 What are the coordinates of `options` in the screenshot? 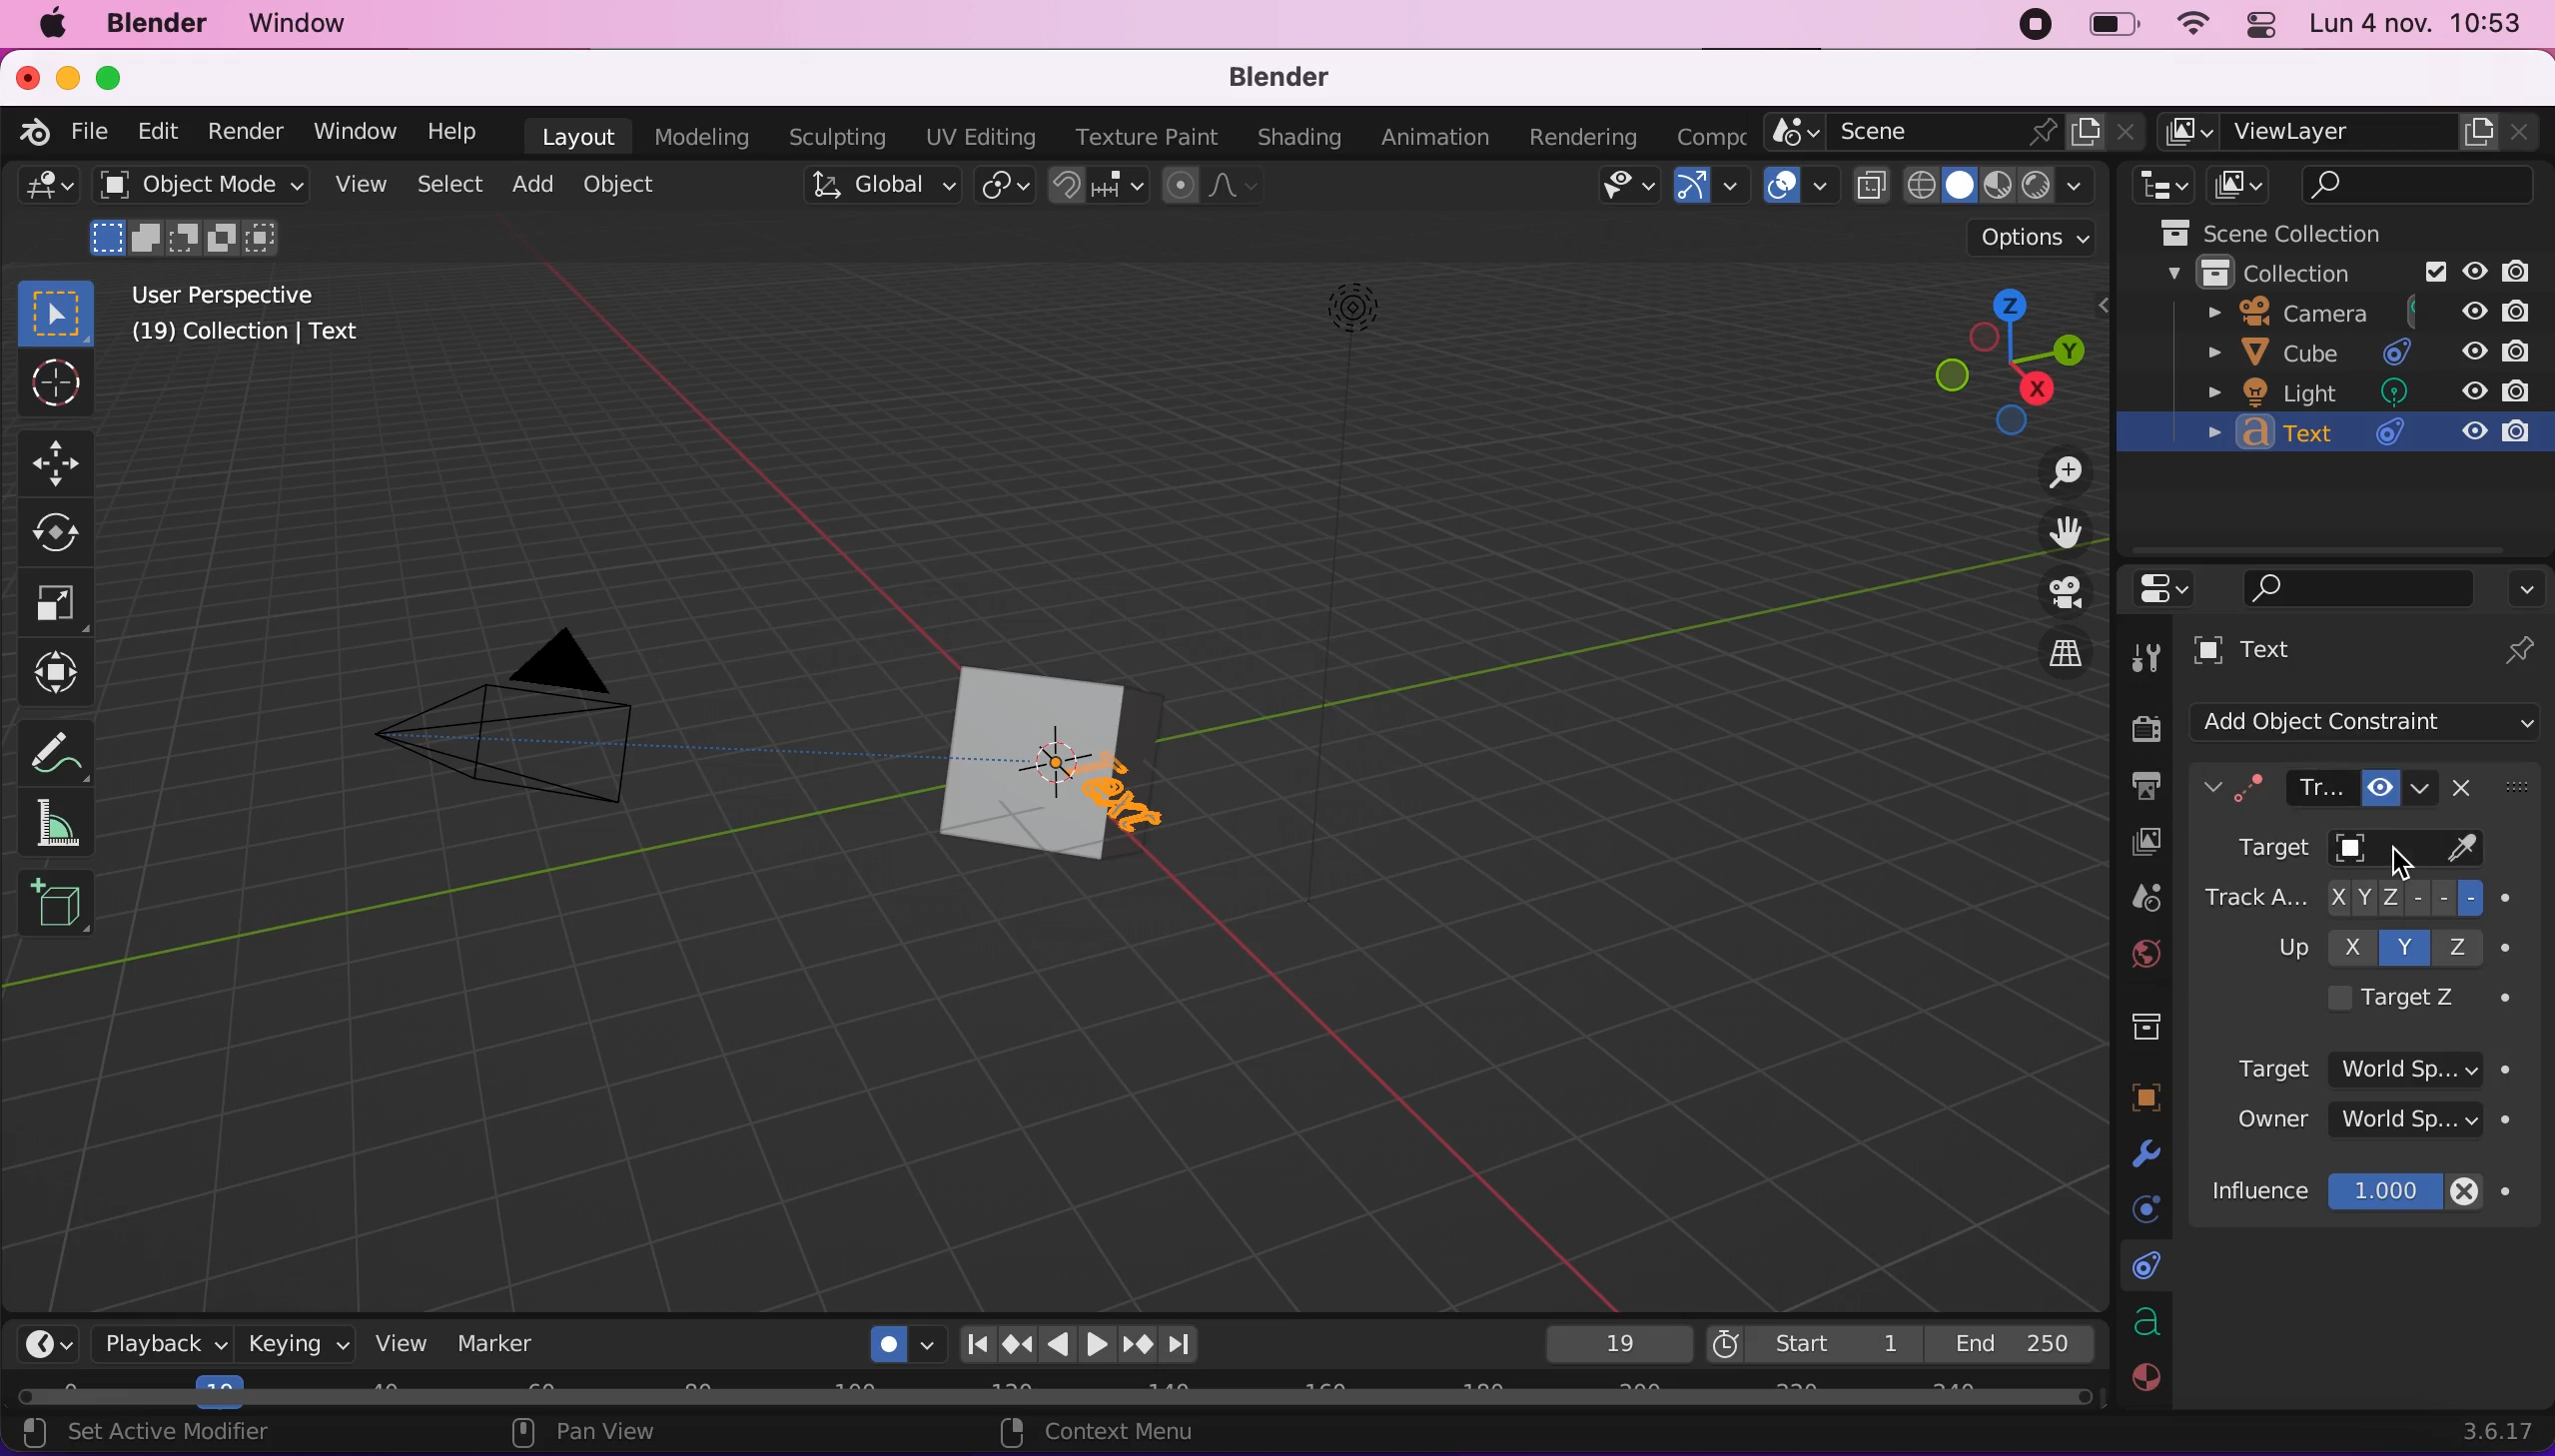 It's located at (2528, 582).